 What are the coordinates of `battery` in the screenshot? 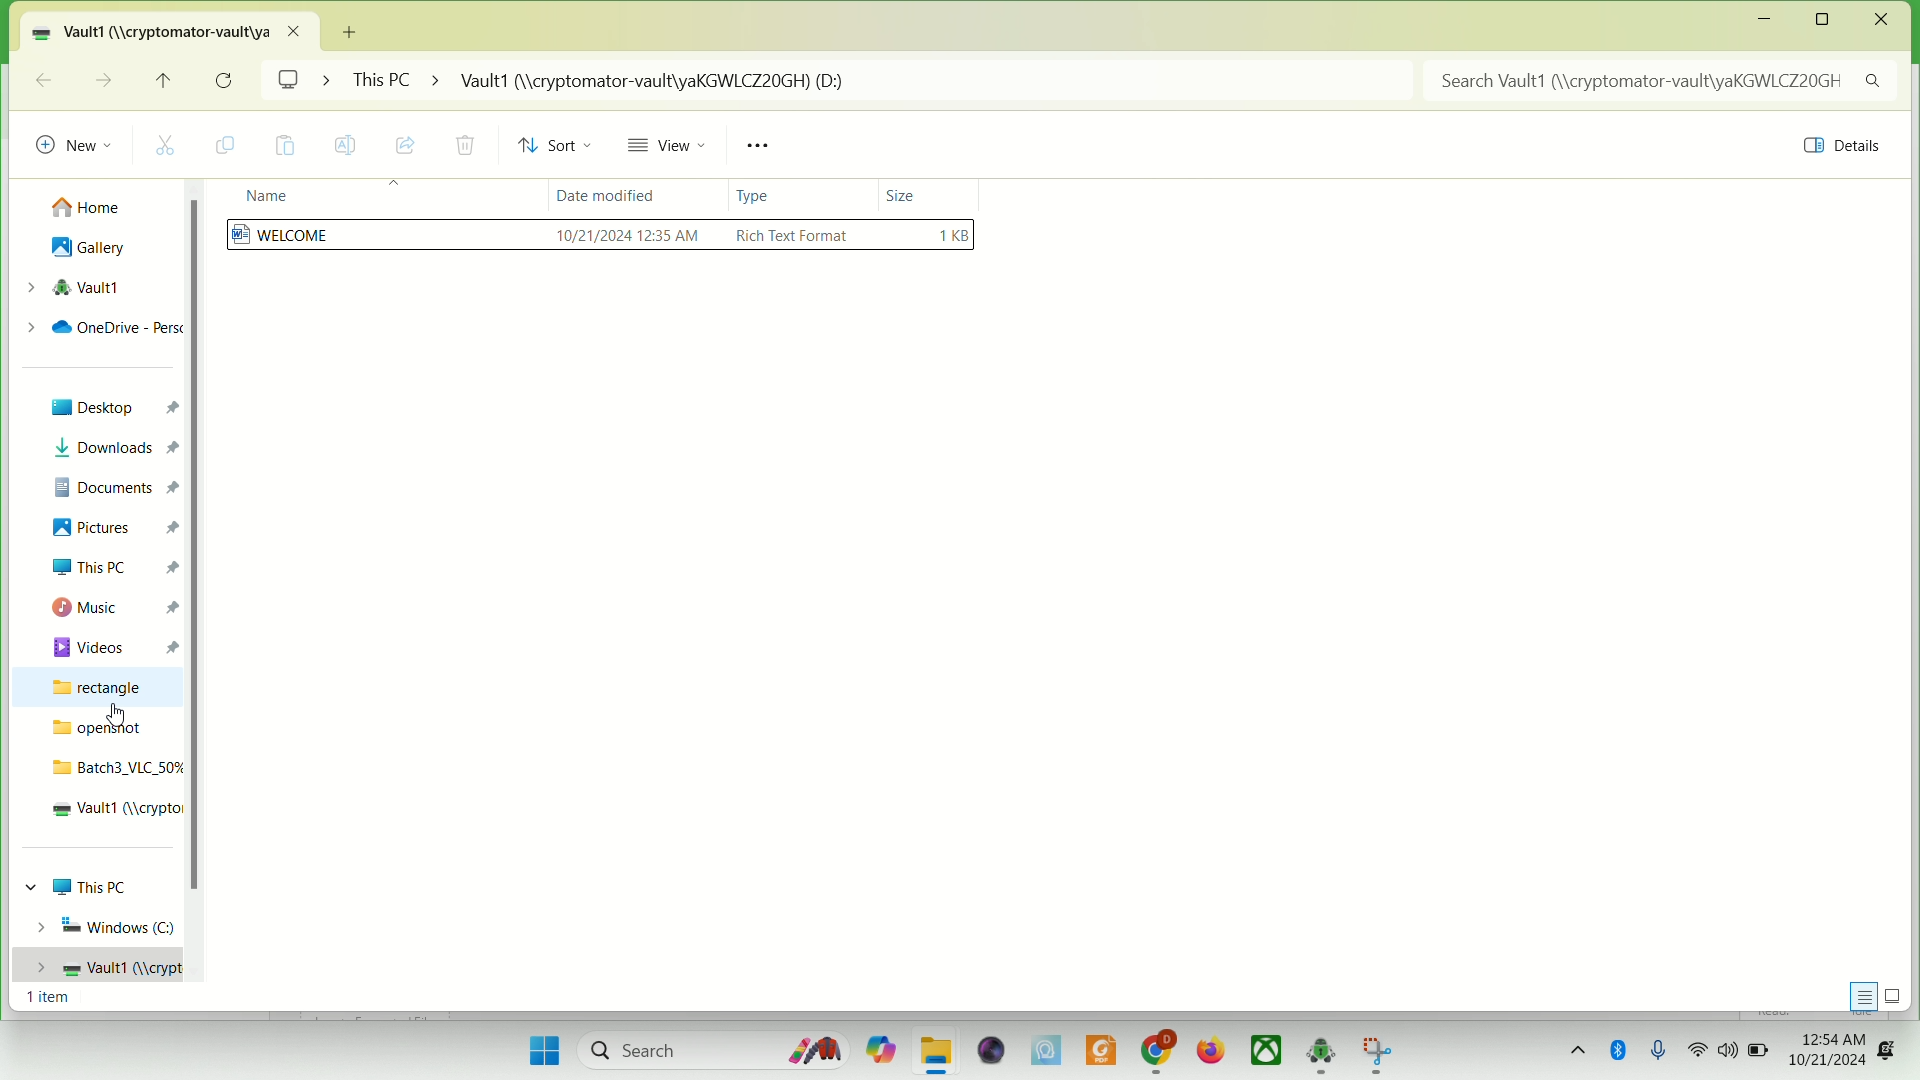 It's located at (1759, 1053).